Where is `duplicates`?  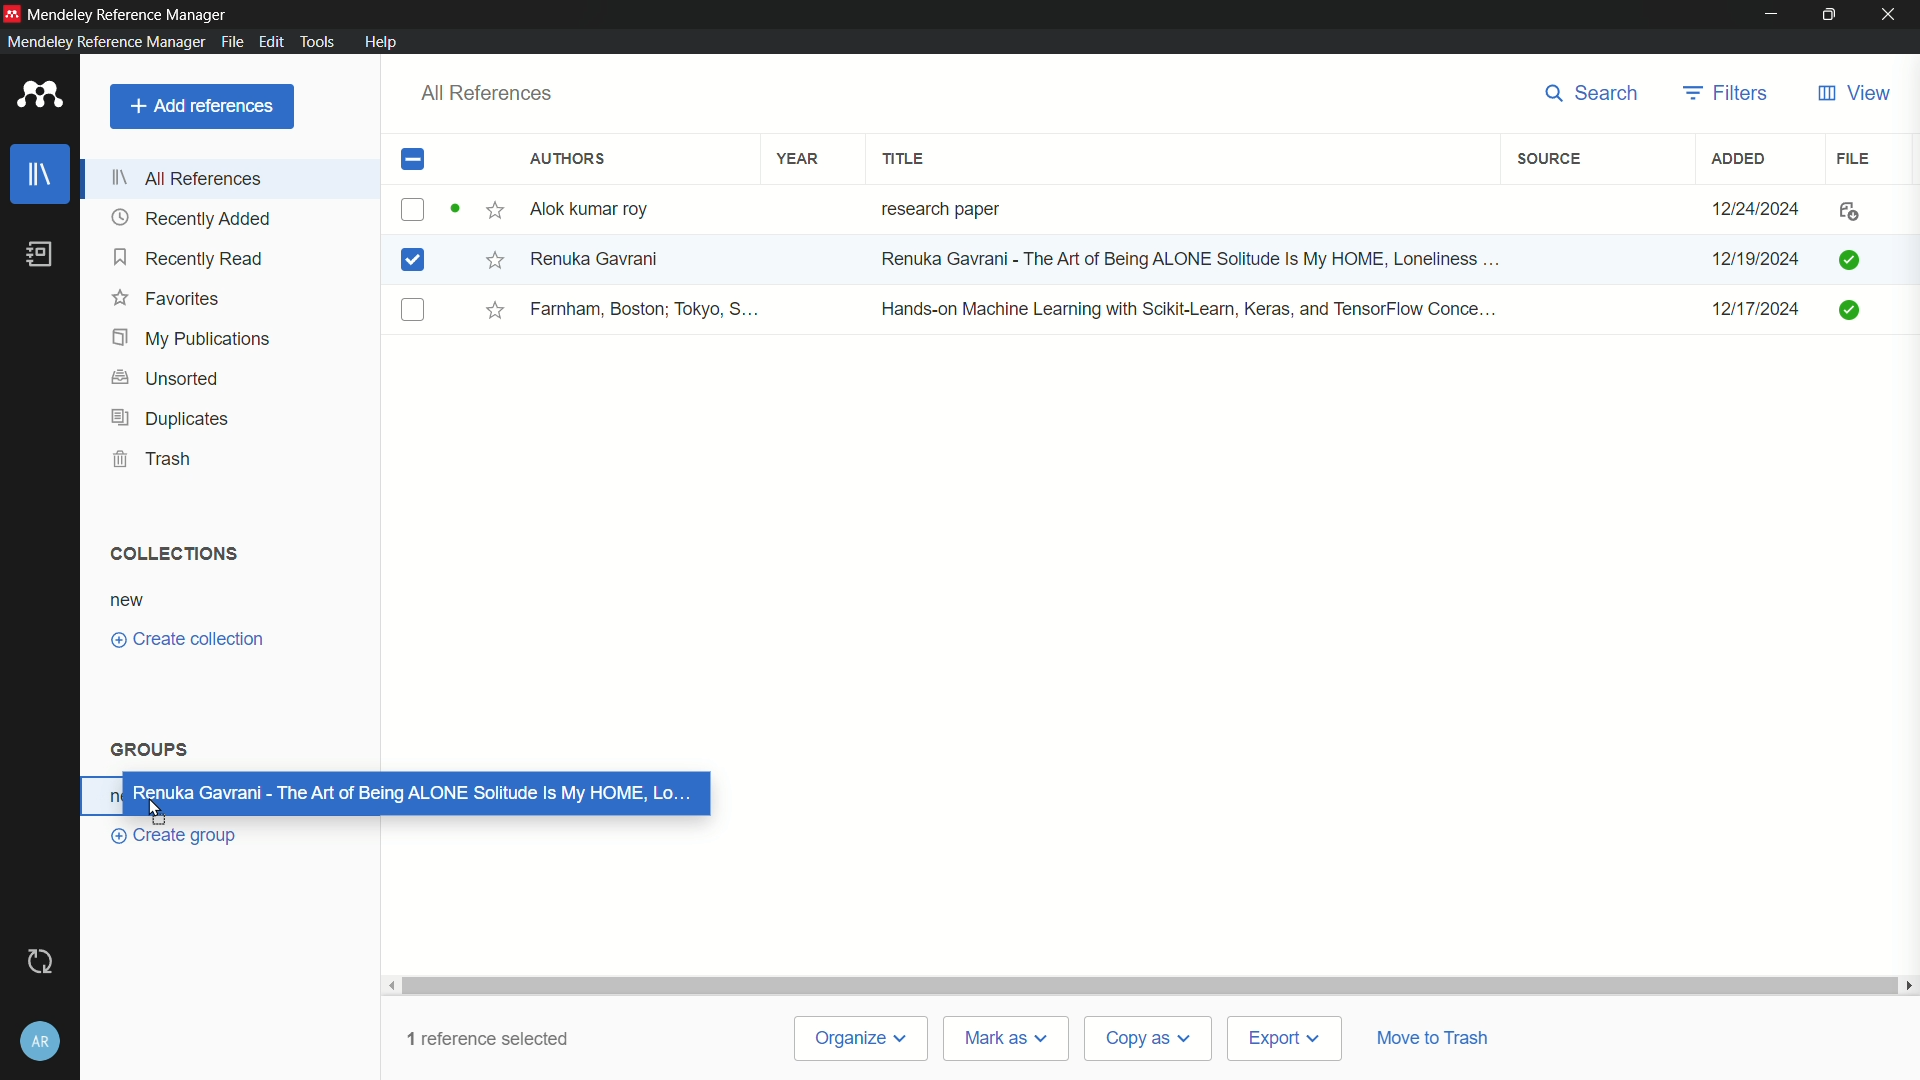
duplicates is located at coordinates (169, 419).